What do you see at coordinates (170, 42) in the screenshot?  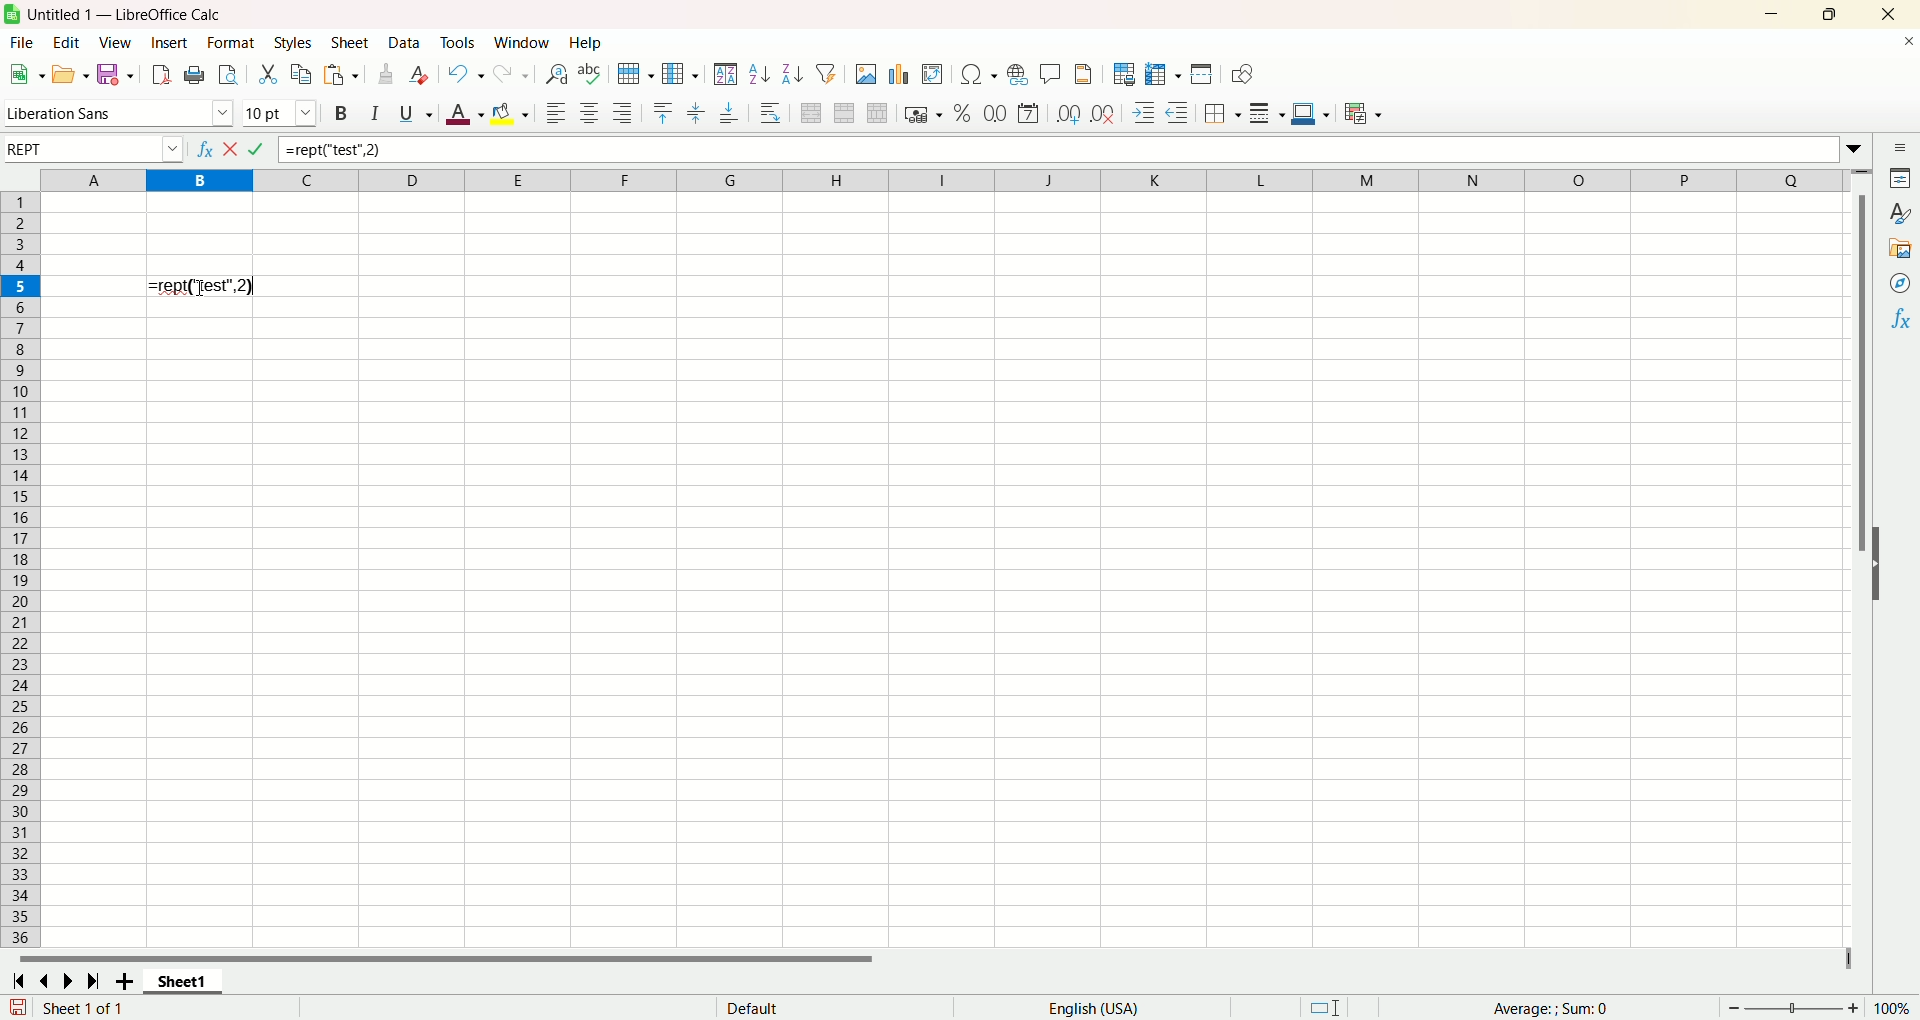 I see `insert` at bounding box center [170, 42].